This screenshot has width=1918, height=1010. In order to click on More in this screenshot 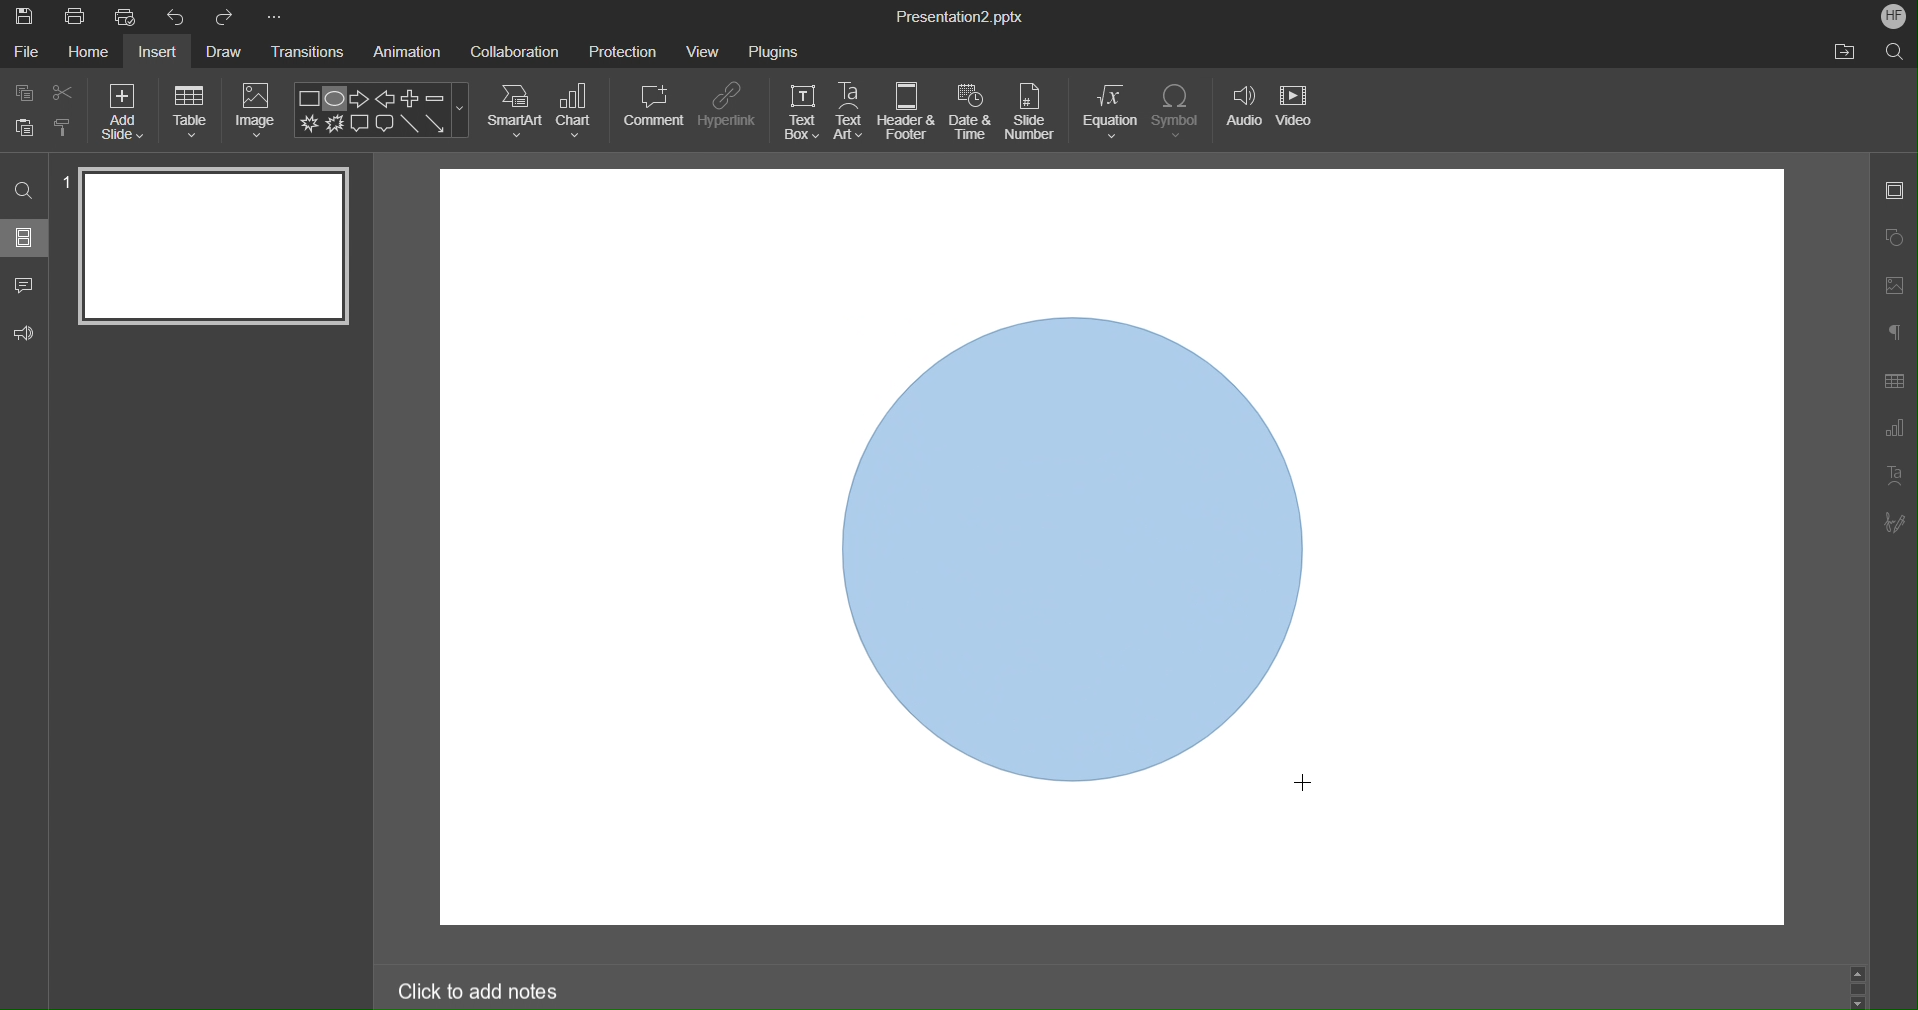, I will do `click(274, 17)`.